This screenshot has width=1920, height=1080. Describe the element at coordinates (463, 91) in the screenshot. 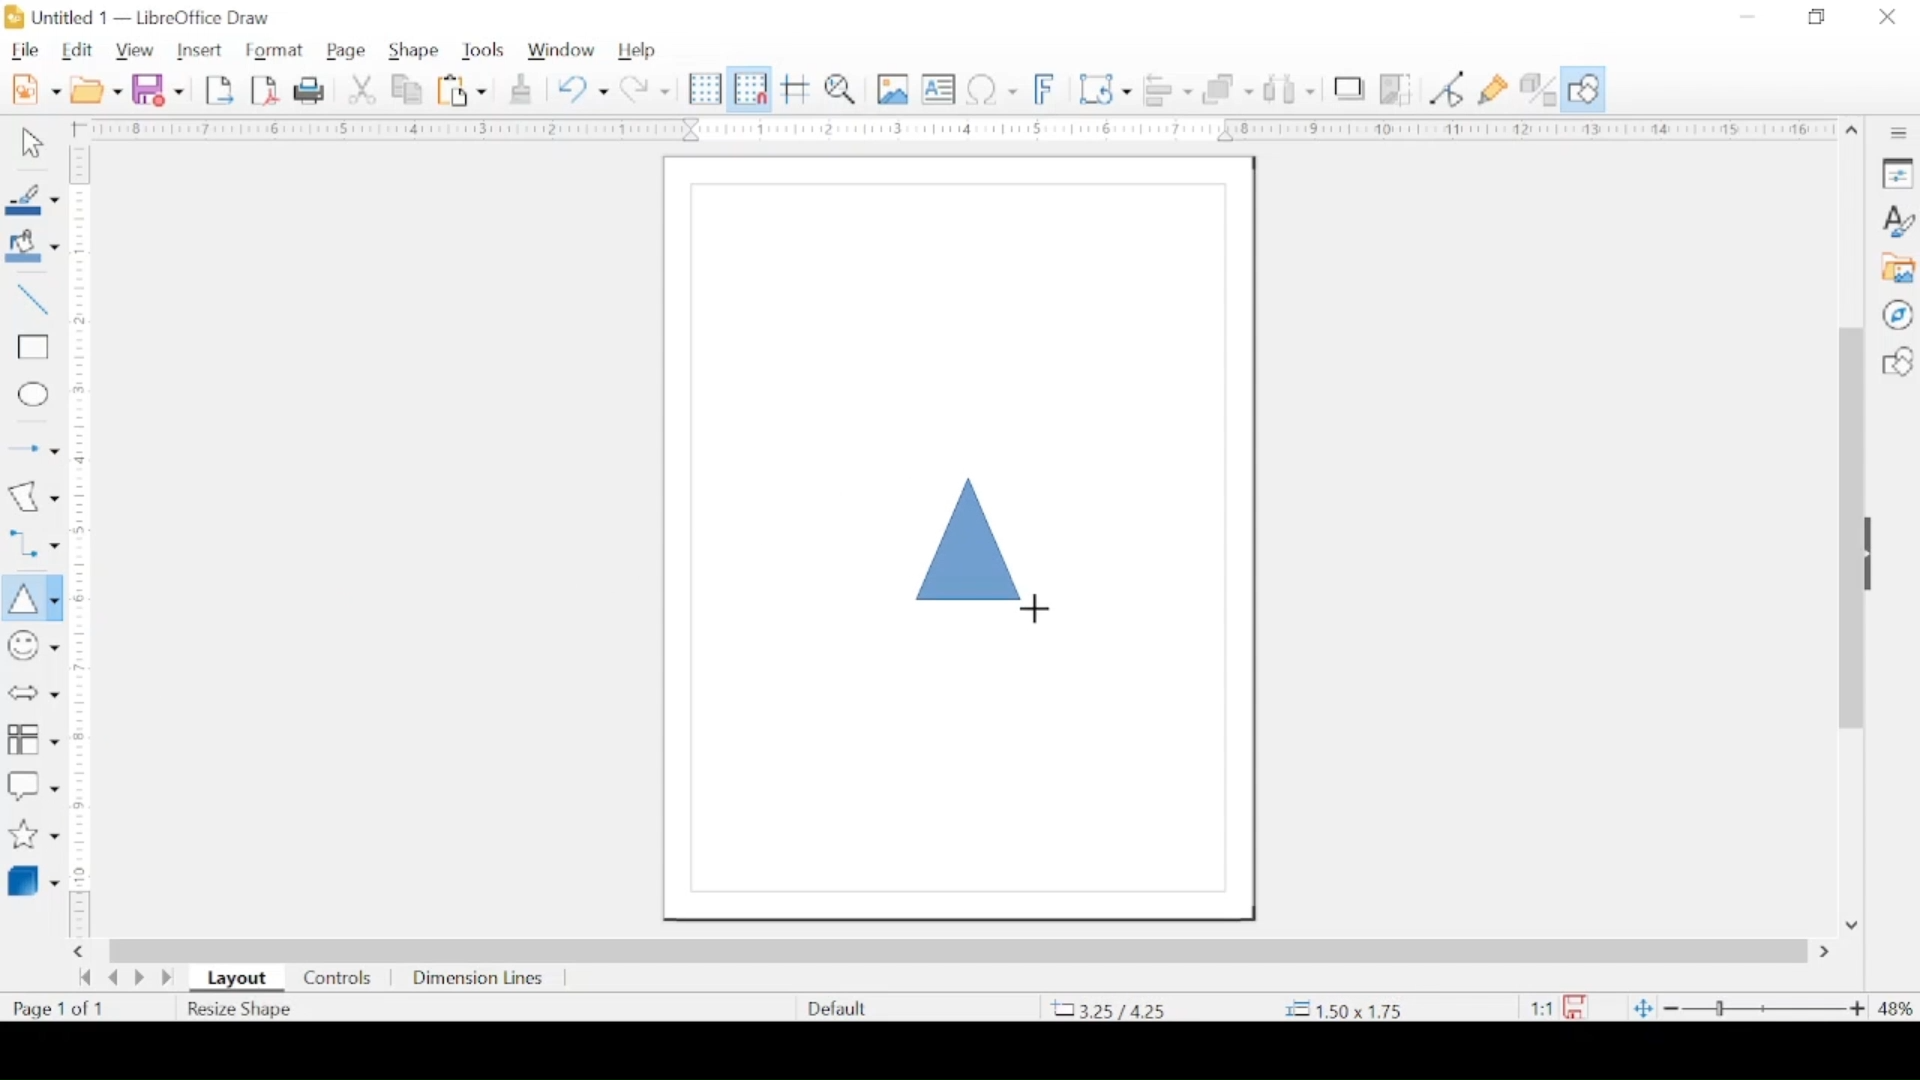

I see `paste options` at that location.